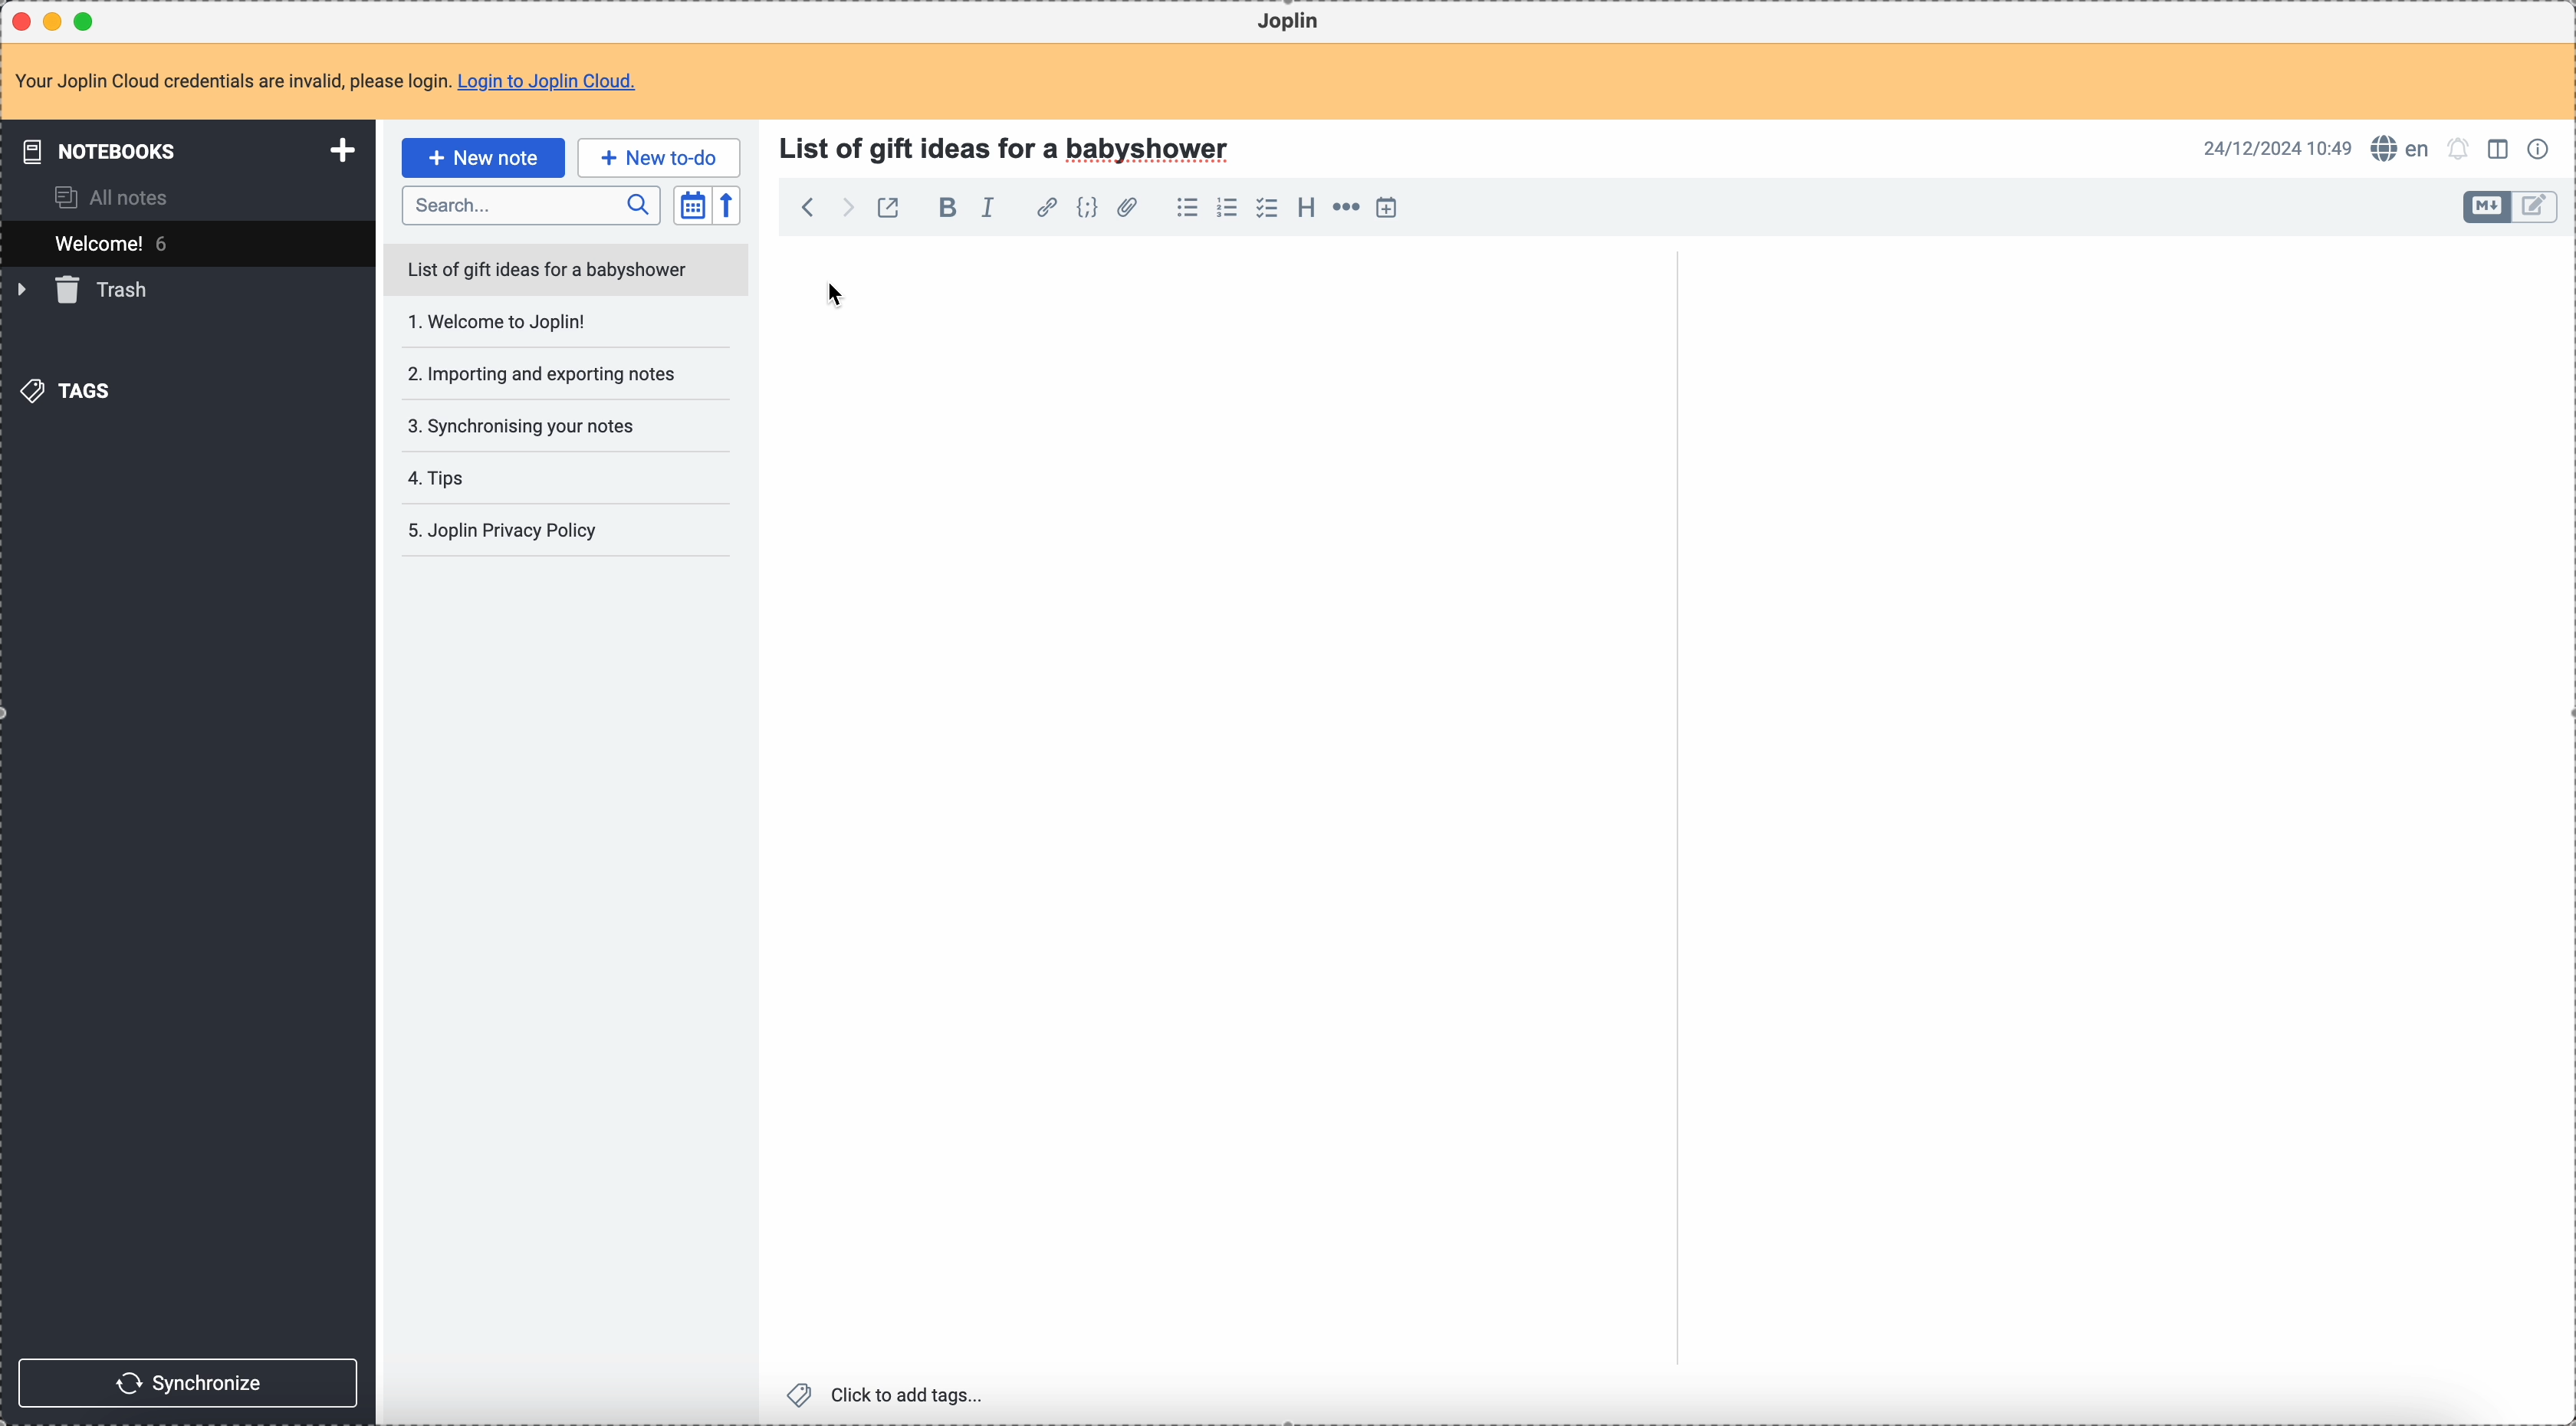 This screenshot has height=1426, width=2576. What do you see at coordinates (726, 207) in the screenshot?
I see `reverse sort order` at bounding box center [726, 207].